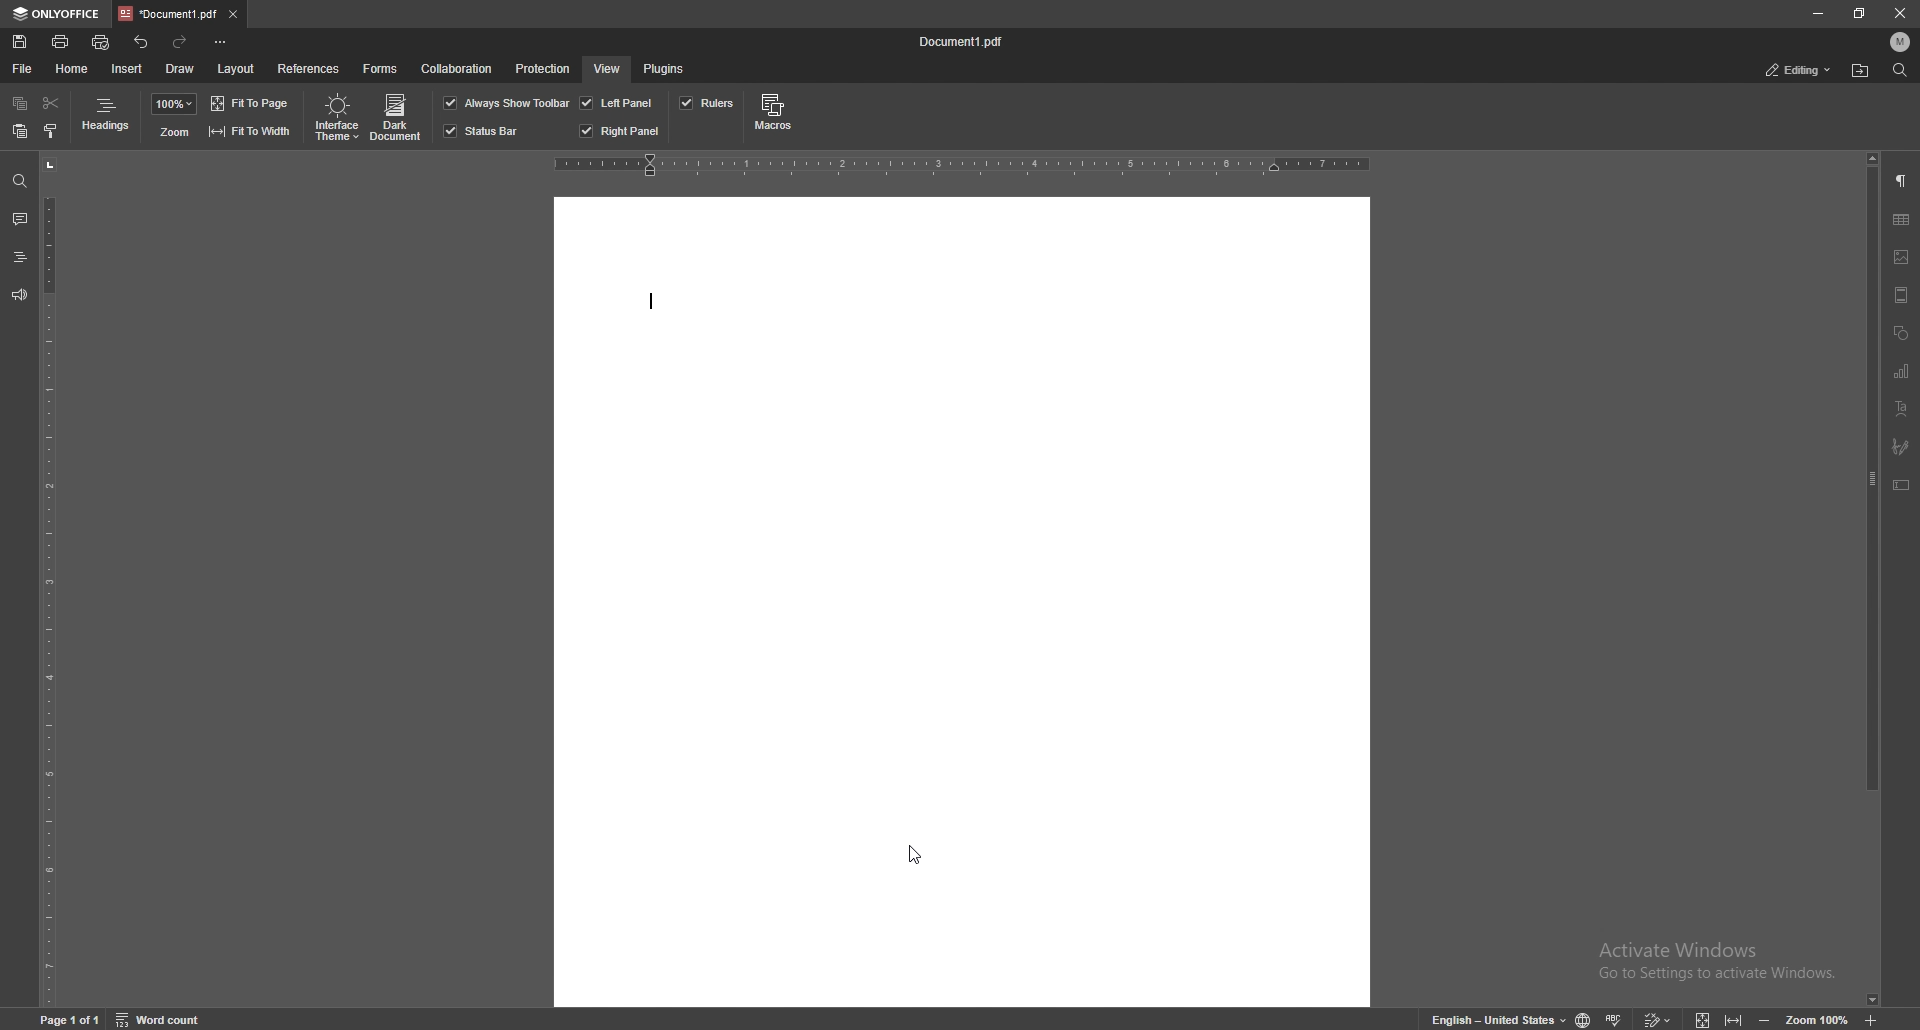  What do you see at coordinates (235, 69) in the screenshot?
I see `layout` at bounding box center [235, 69].